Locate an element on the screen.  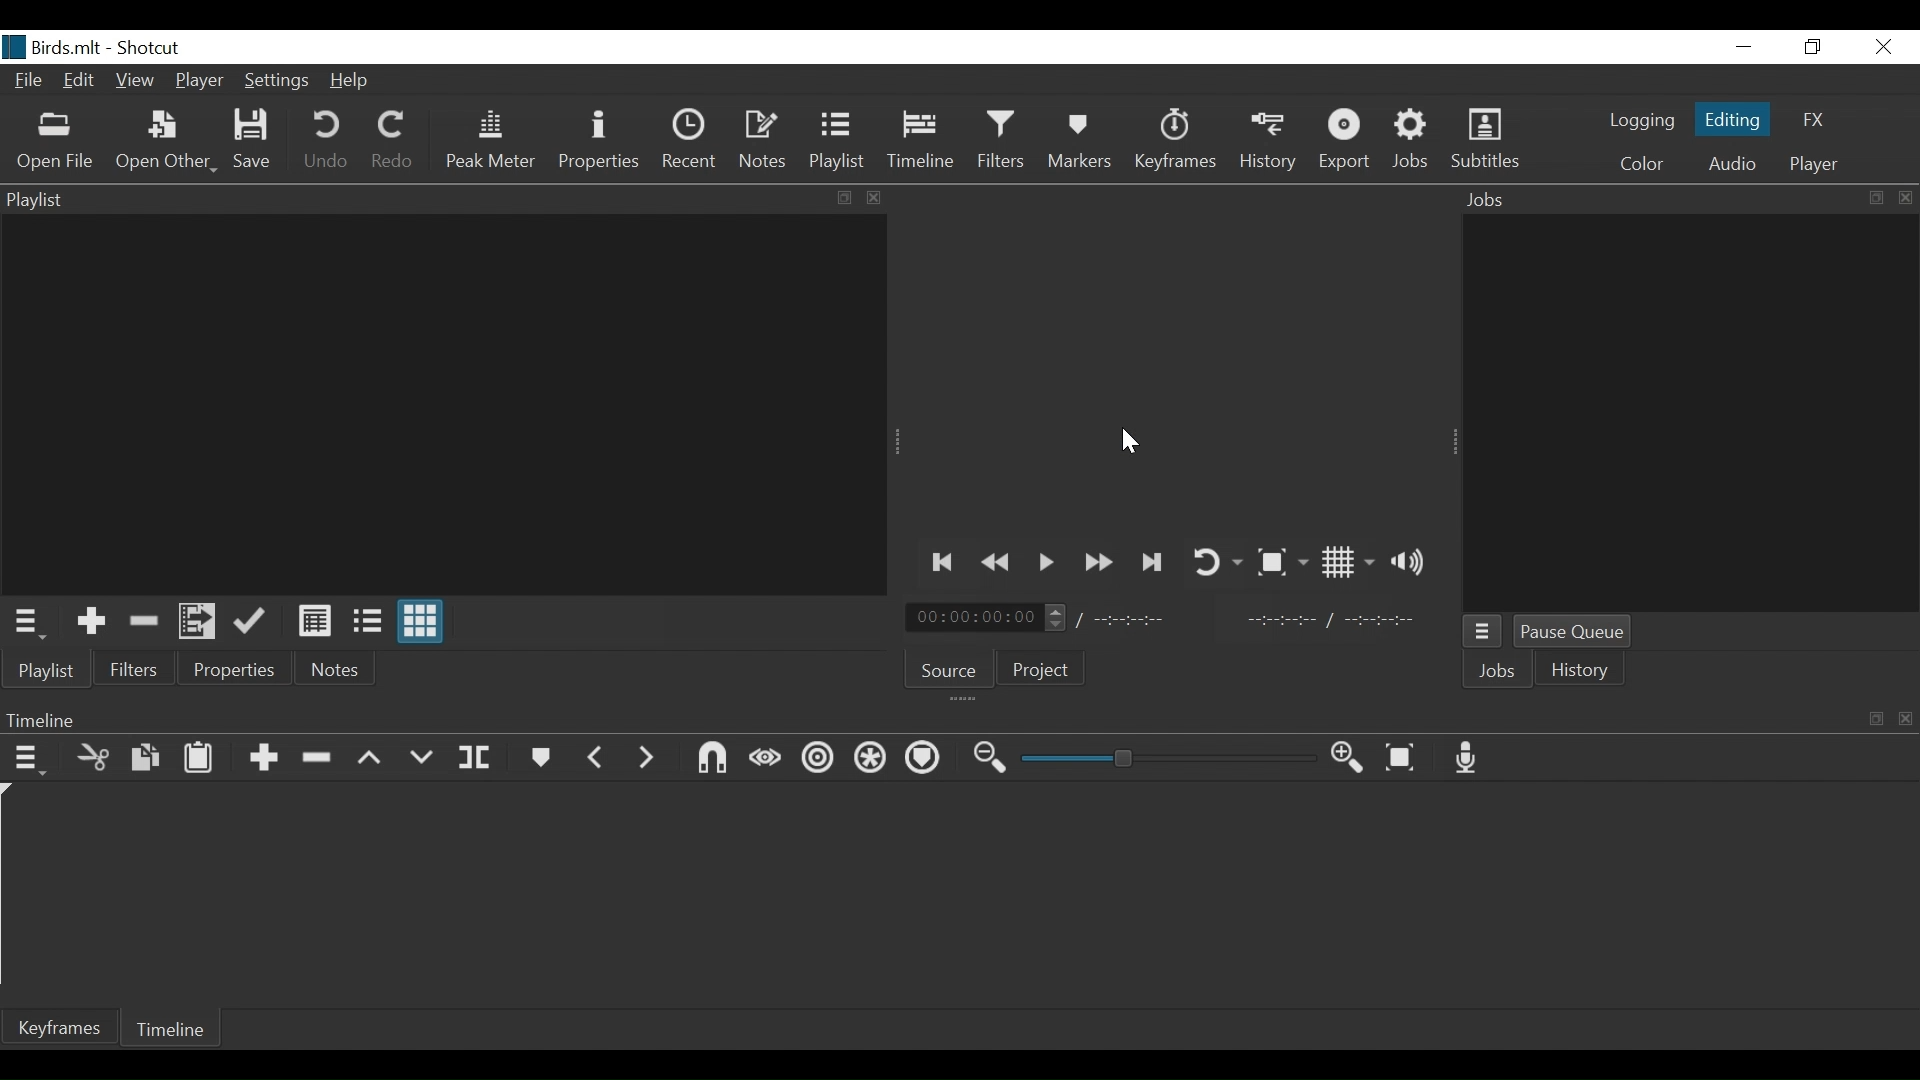
Skip to the next point is located at coordinates (1153, 562).